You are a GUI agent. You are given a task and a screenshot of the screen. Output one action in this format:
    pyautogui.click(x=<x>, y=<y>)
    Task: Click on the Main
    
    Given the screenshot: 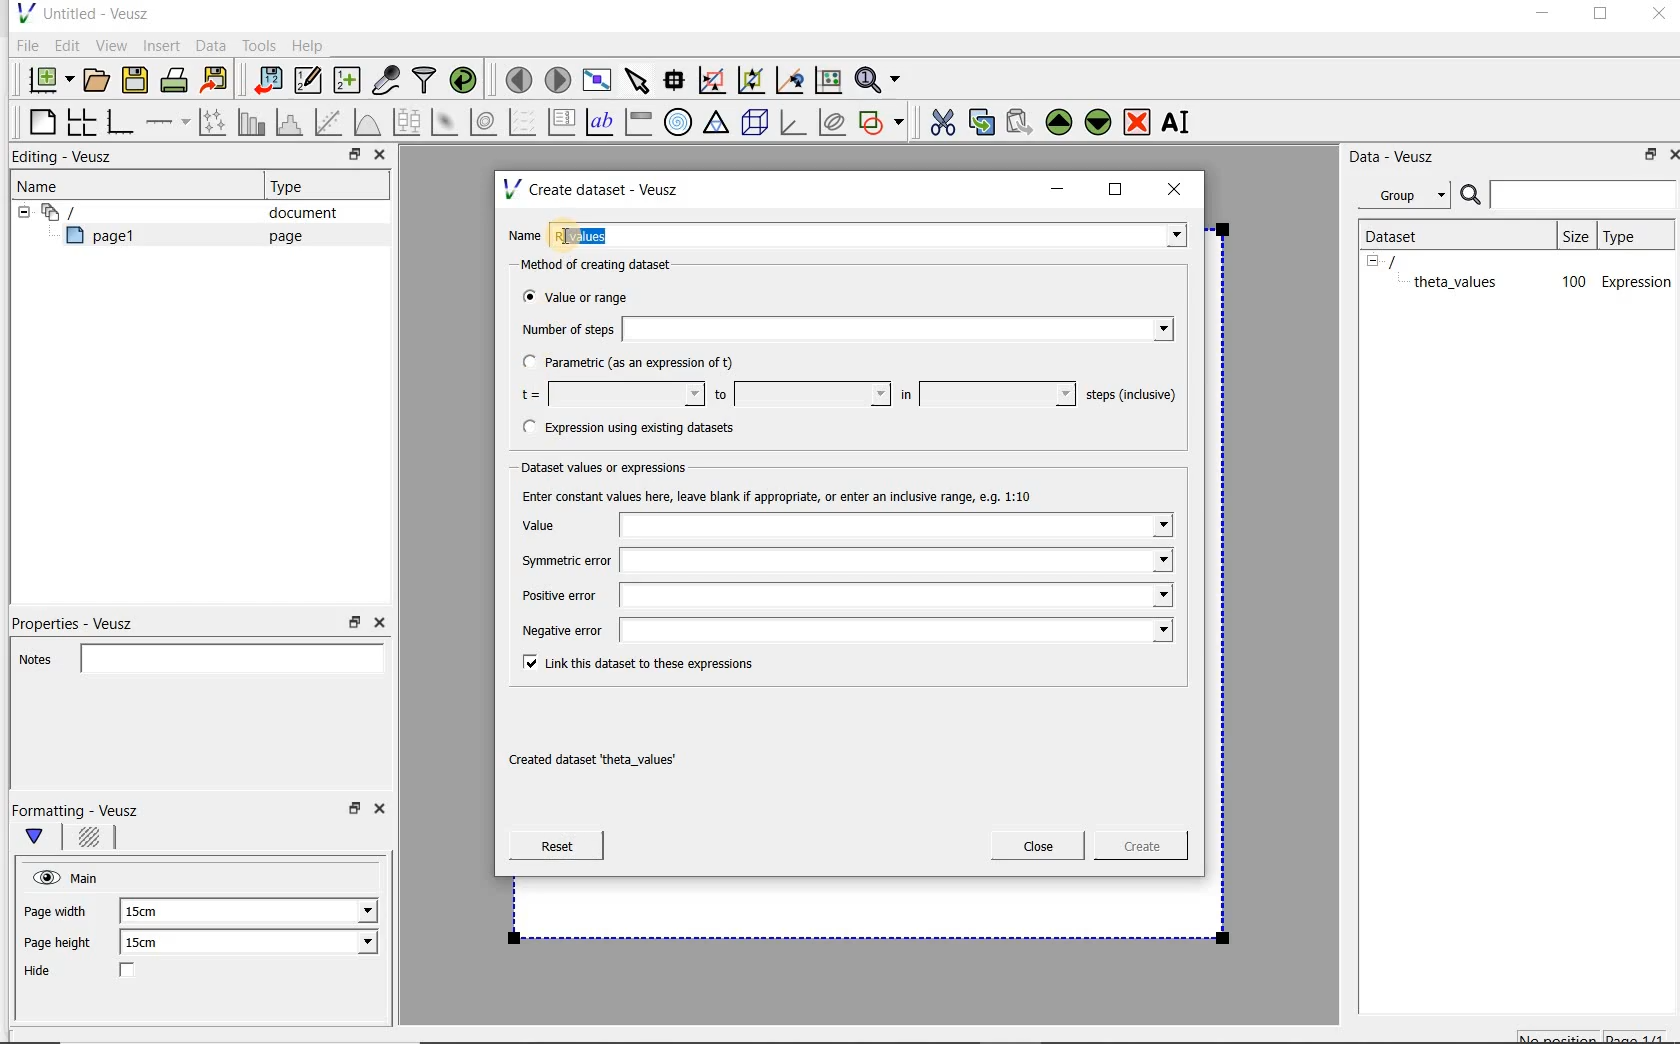 What is the action you would take?
    pyautogui.click(x=88, y=876)
    